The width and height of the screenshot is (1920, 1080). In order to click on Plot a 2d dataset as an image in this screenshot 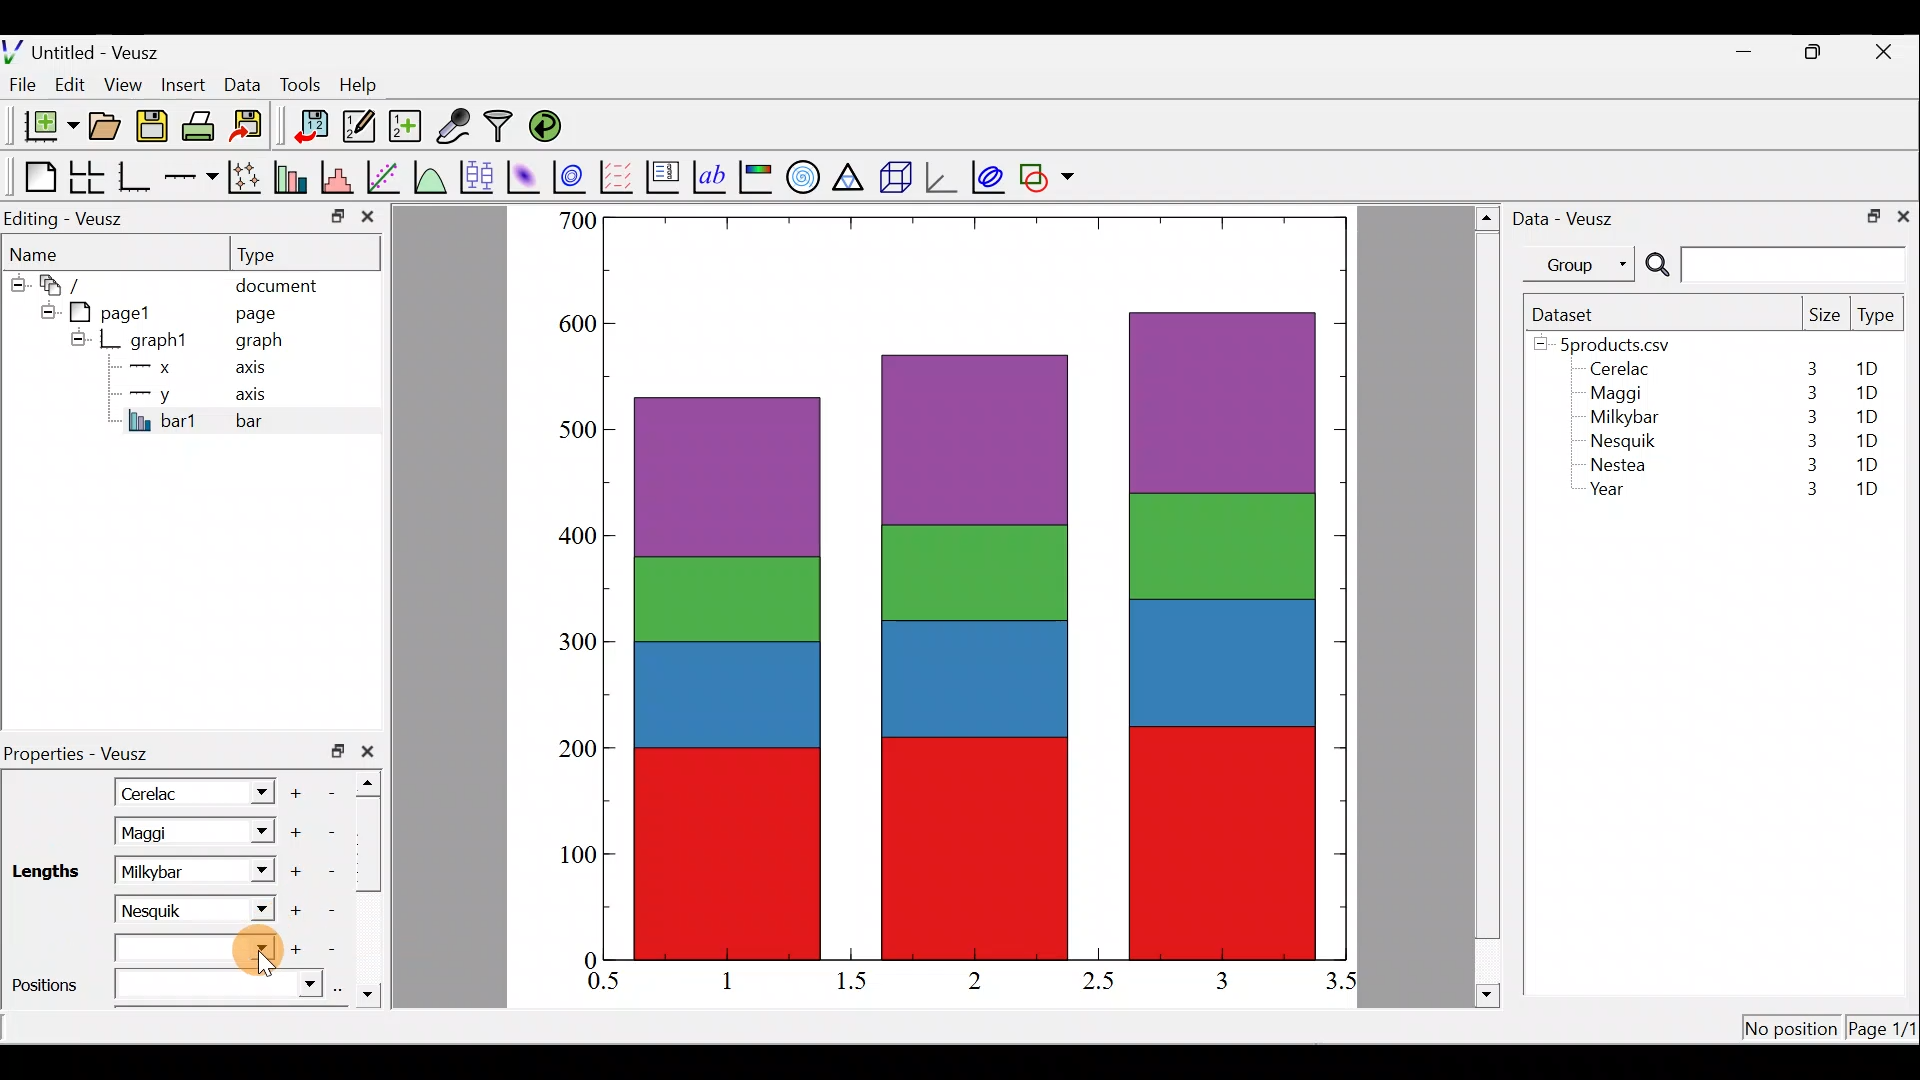, I will do `click(526, 174)`.